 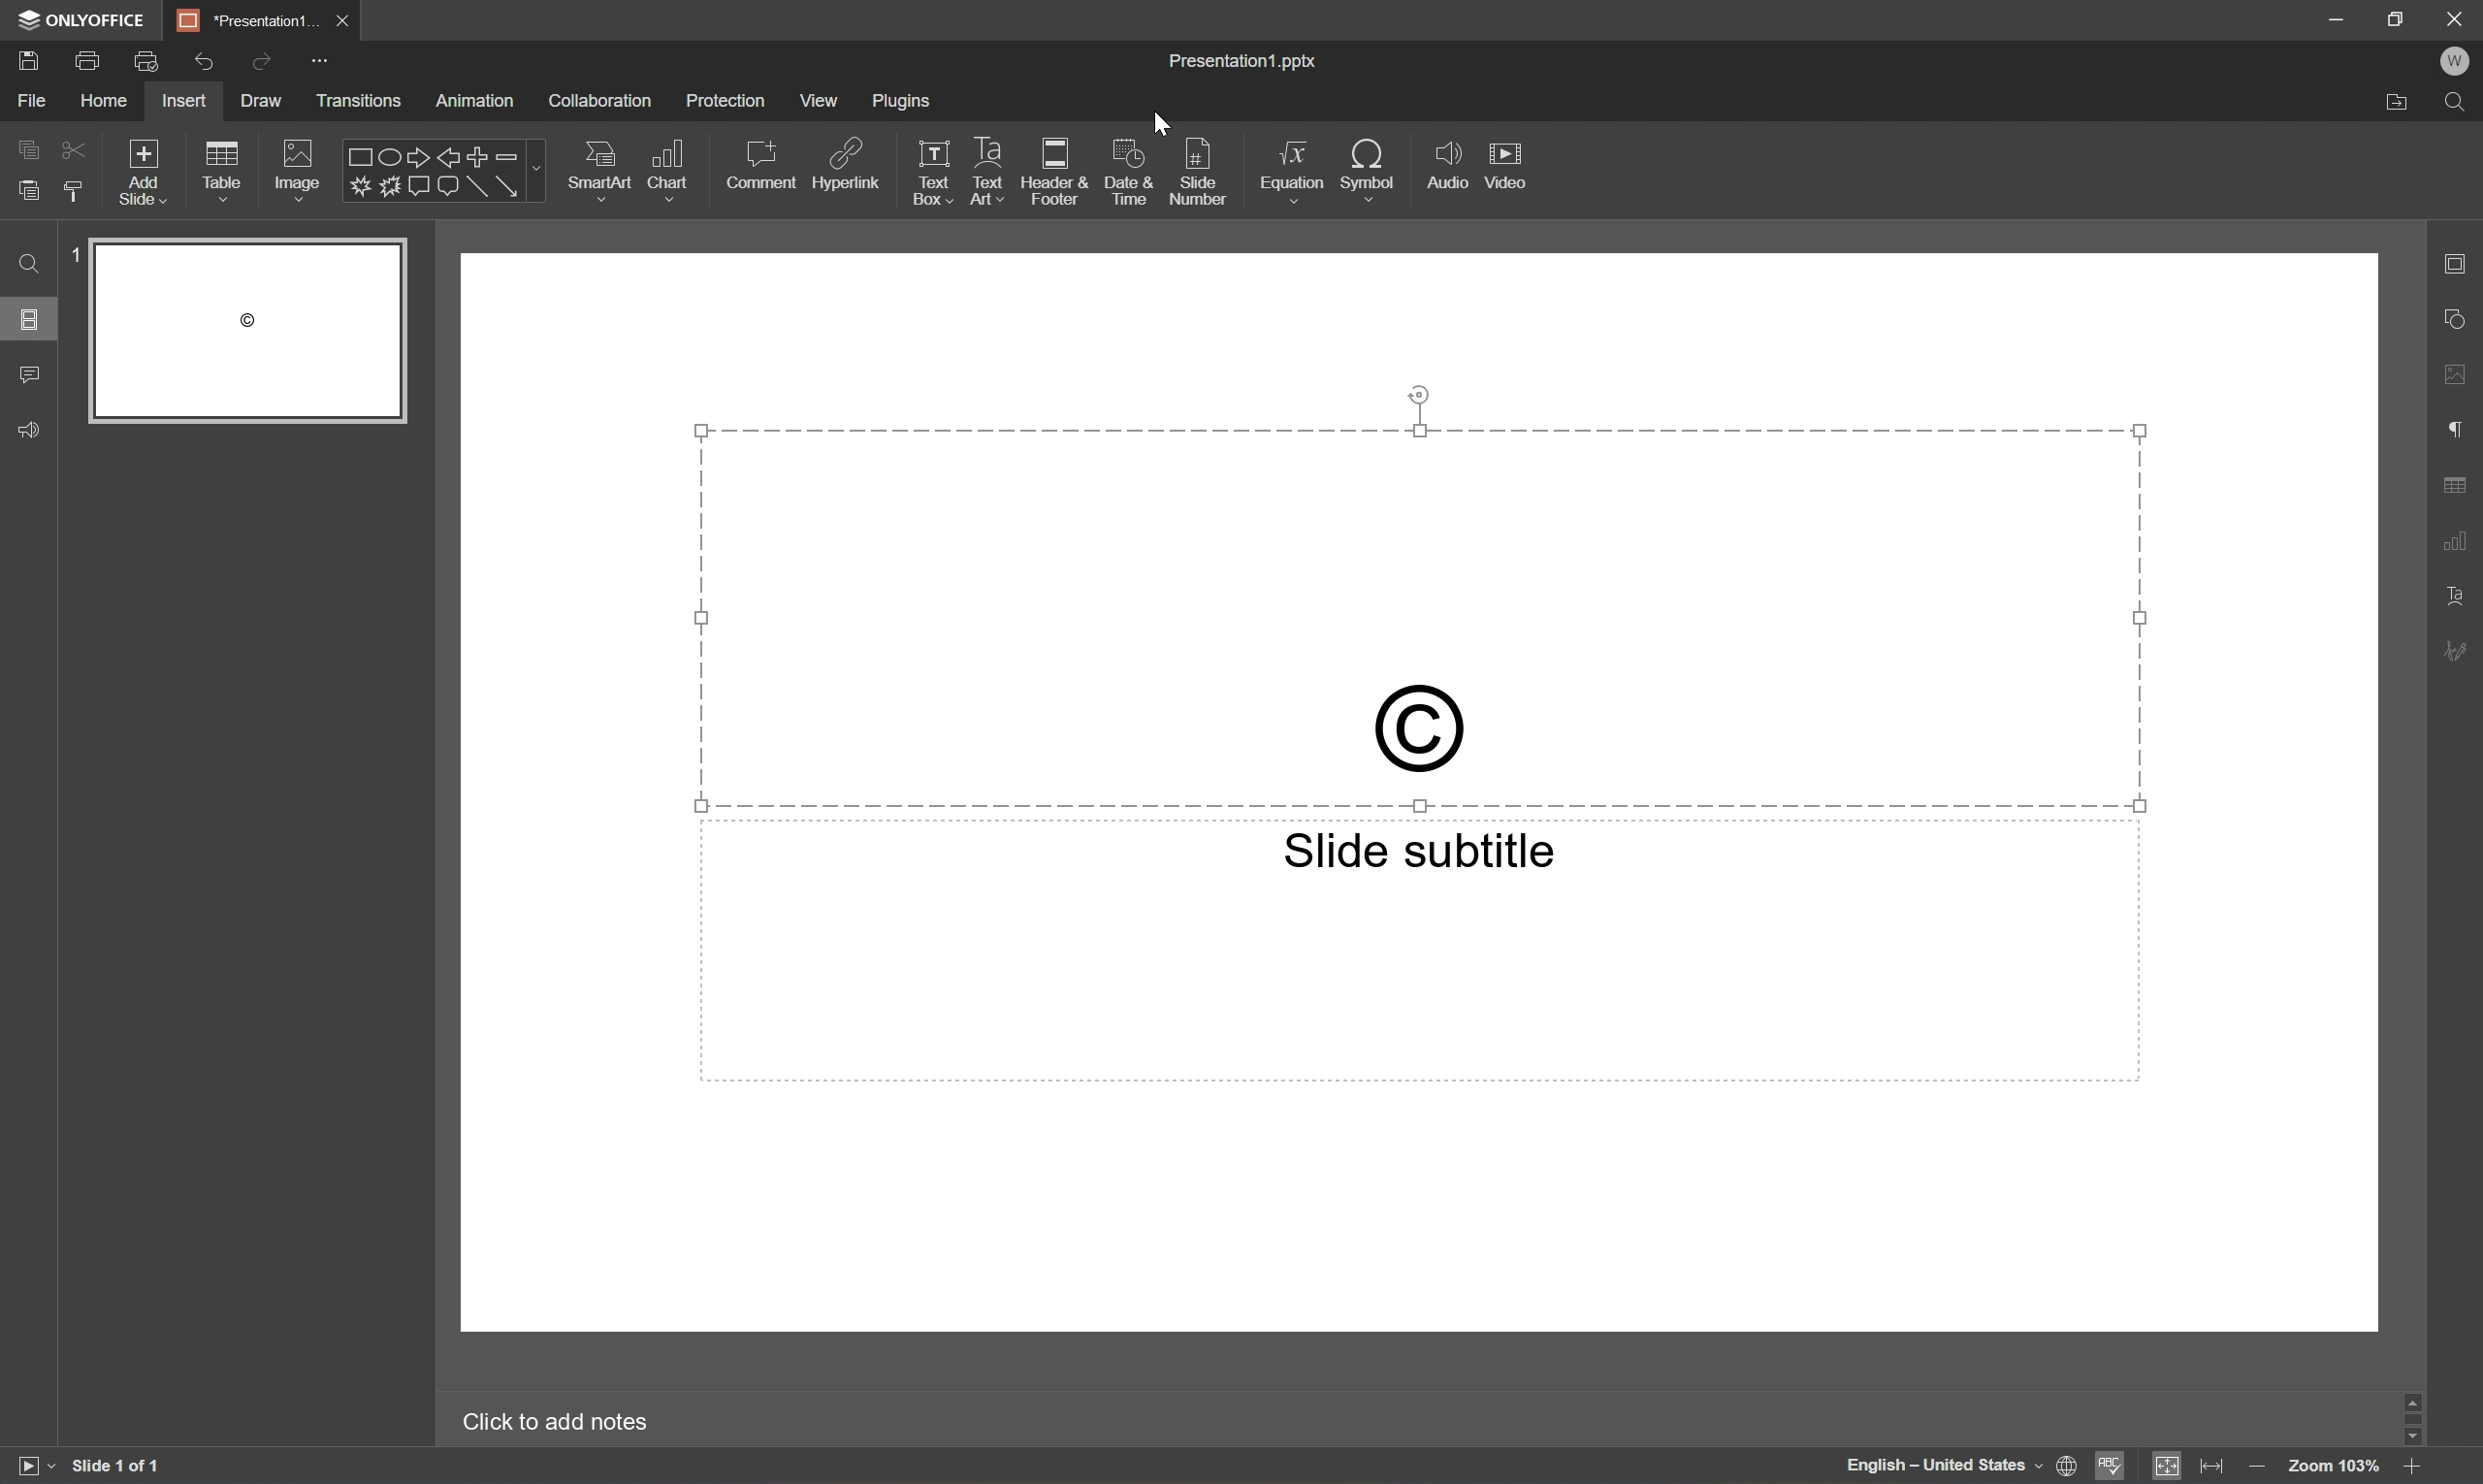 I want to click on Date & Time, so click(x=1132, y=172).